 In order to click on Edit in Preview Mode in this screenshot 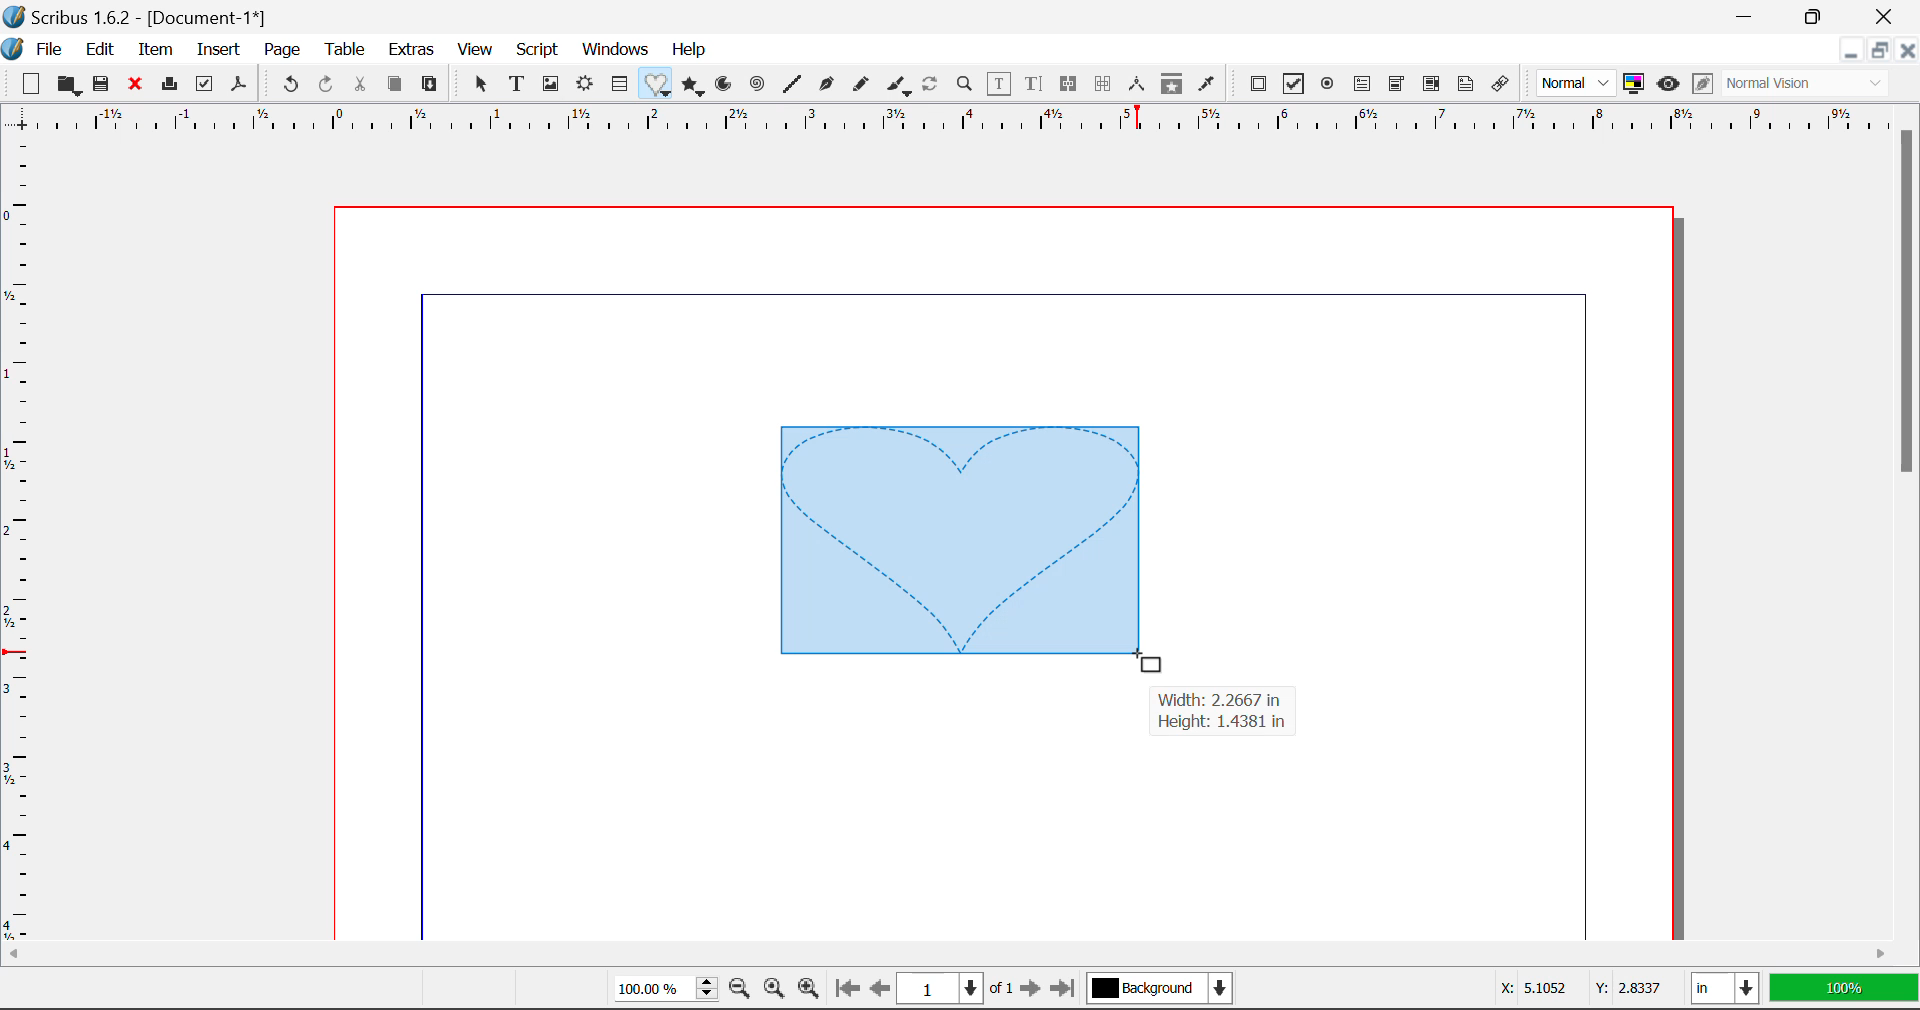, I will do `click(1702, 84)`.